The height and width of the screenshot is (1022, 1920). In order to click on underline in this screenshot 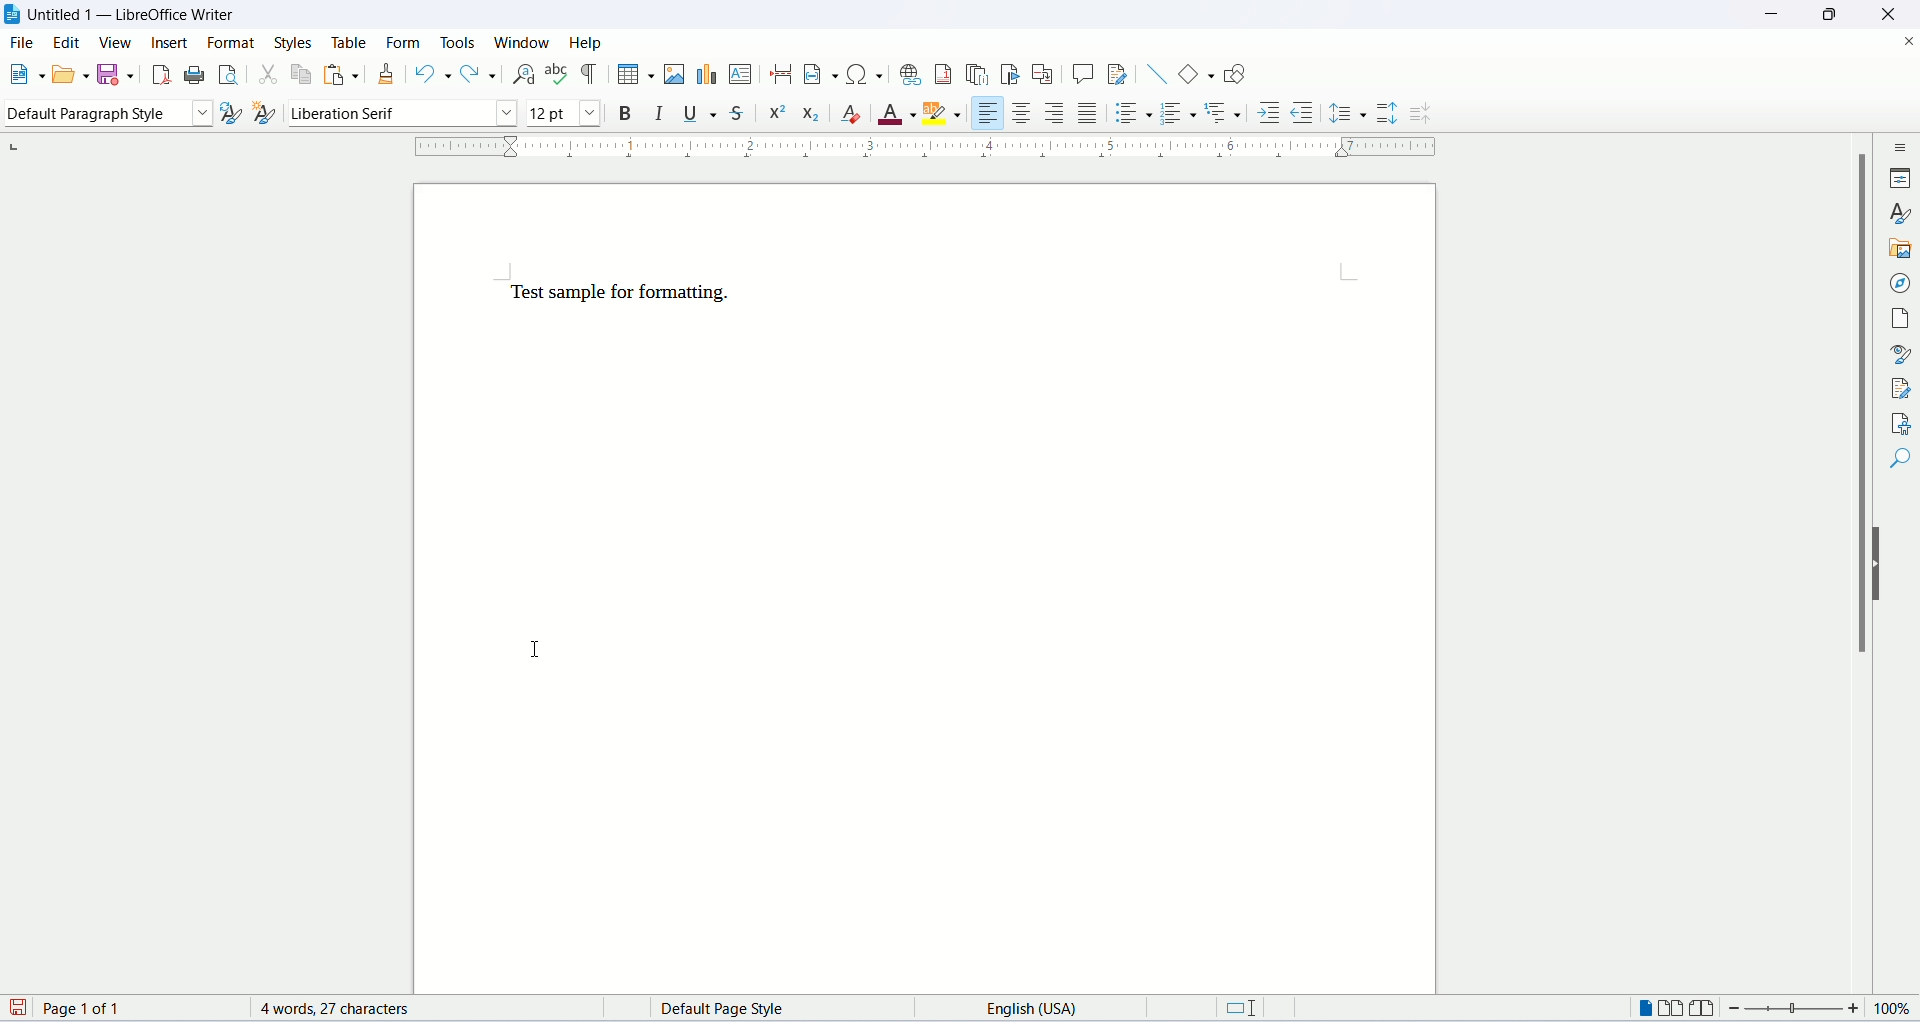, I will do `click(703, 114)`.